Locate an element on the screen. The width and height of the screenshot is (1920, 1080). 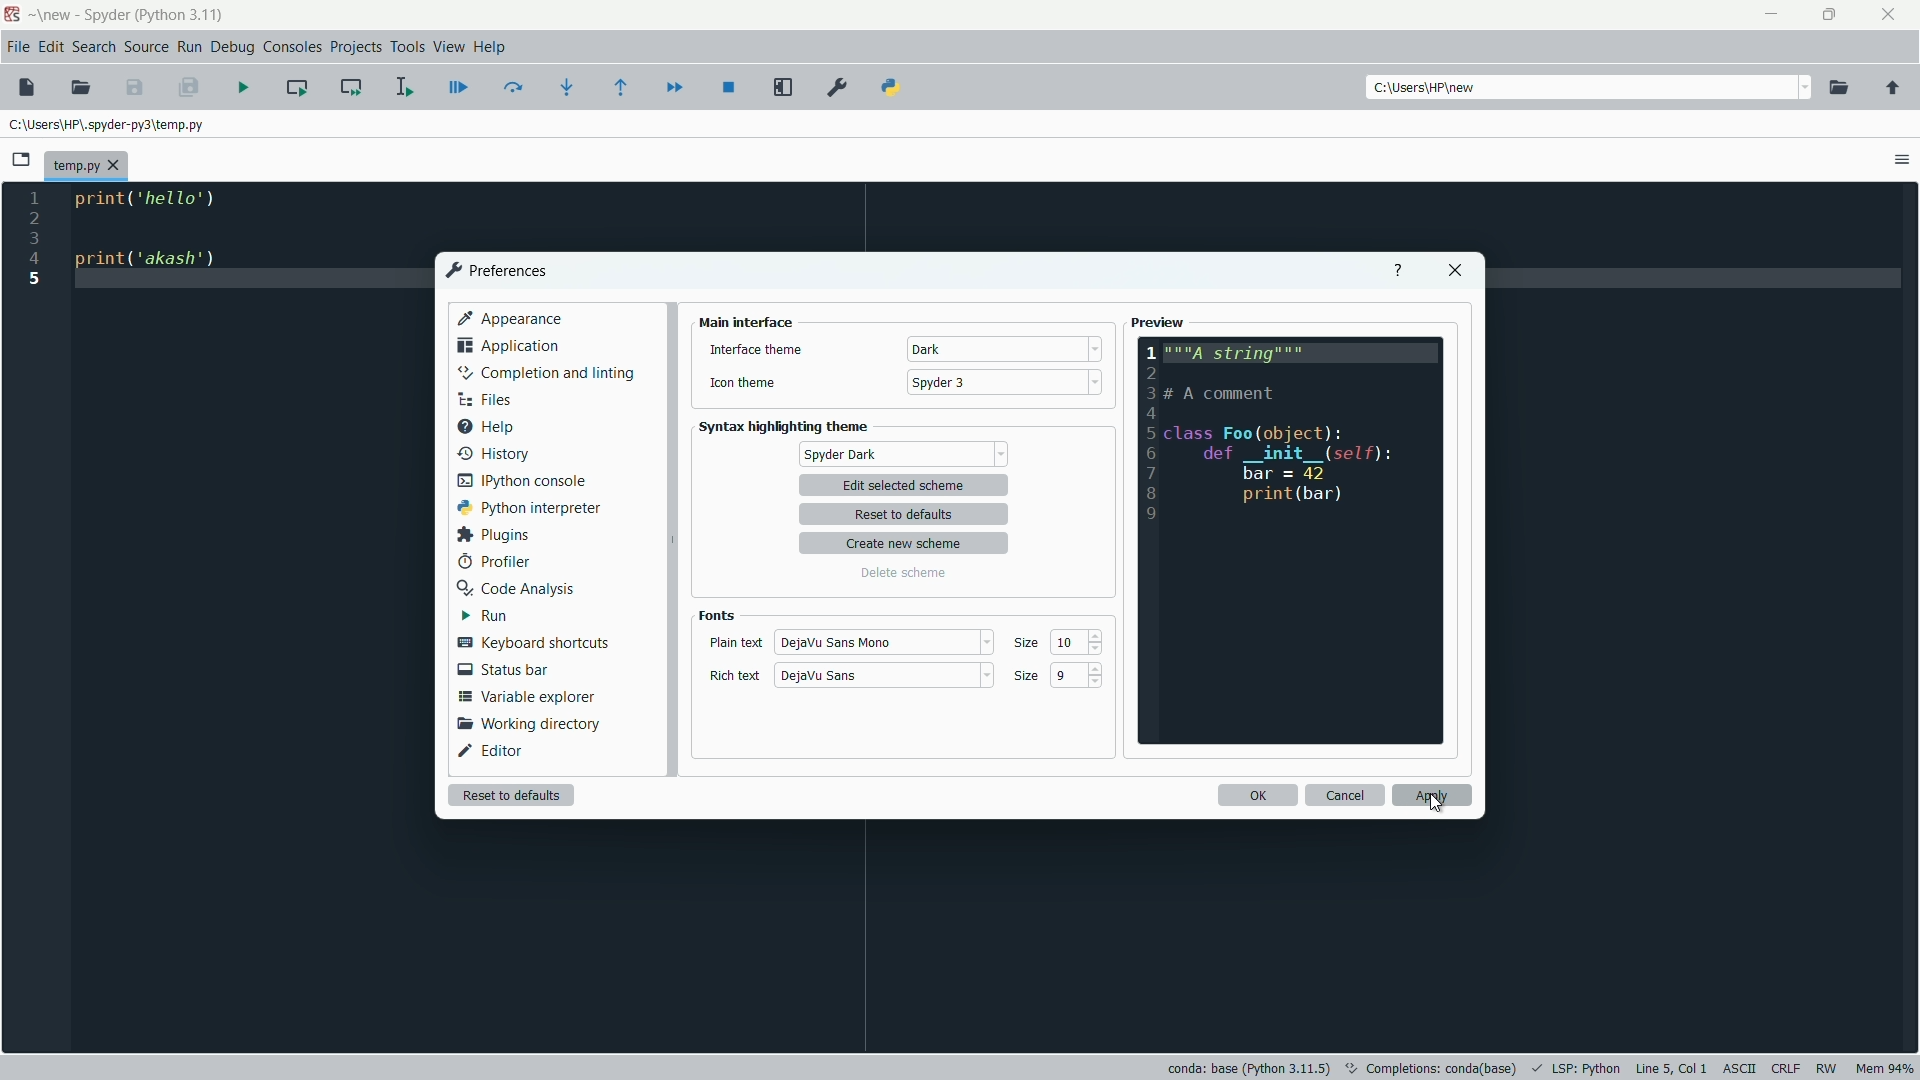
help is located at coordinates (484, 425).